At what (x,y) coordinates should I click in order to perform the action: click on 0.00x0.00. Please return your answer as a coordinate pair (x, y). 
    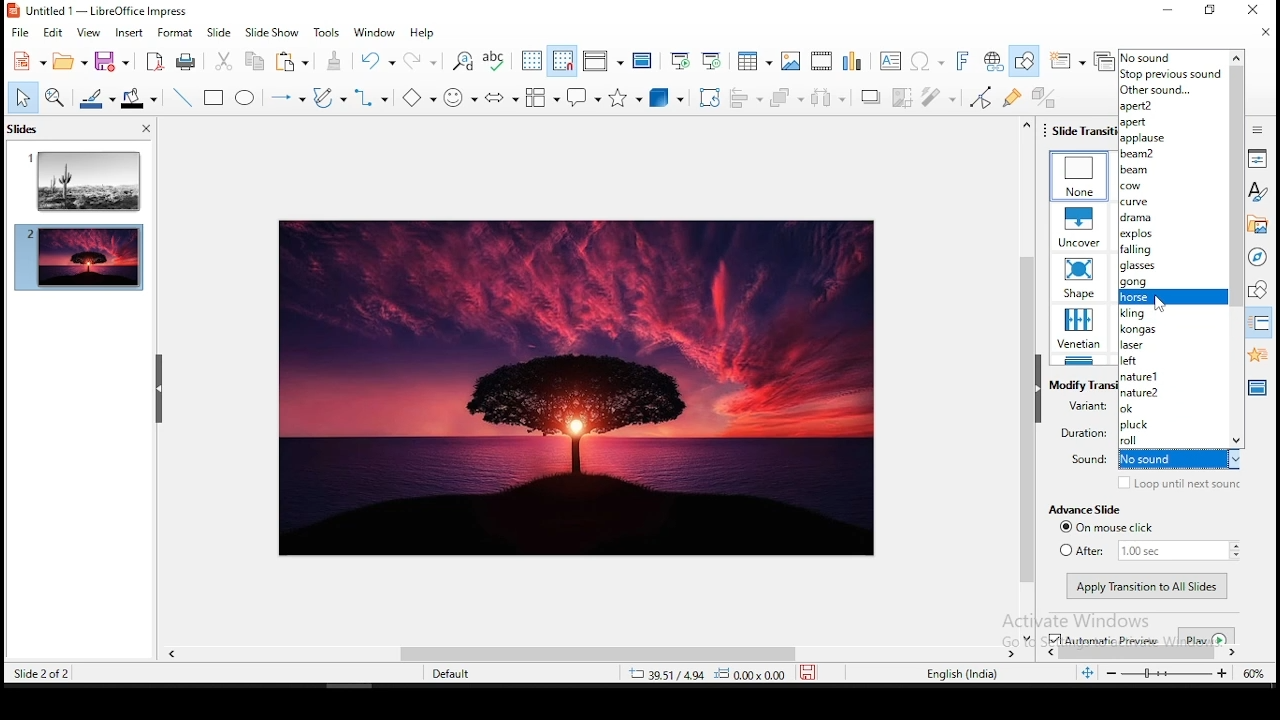
    Looking at the image, I should click on (750, 675).